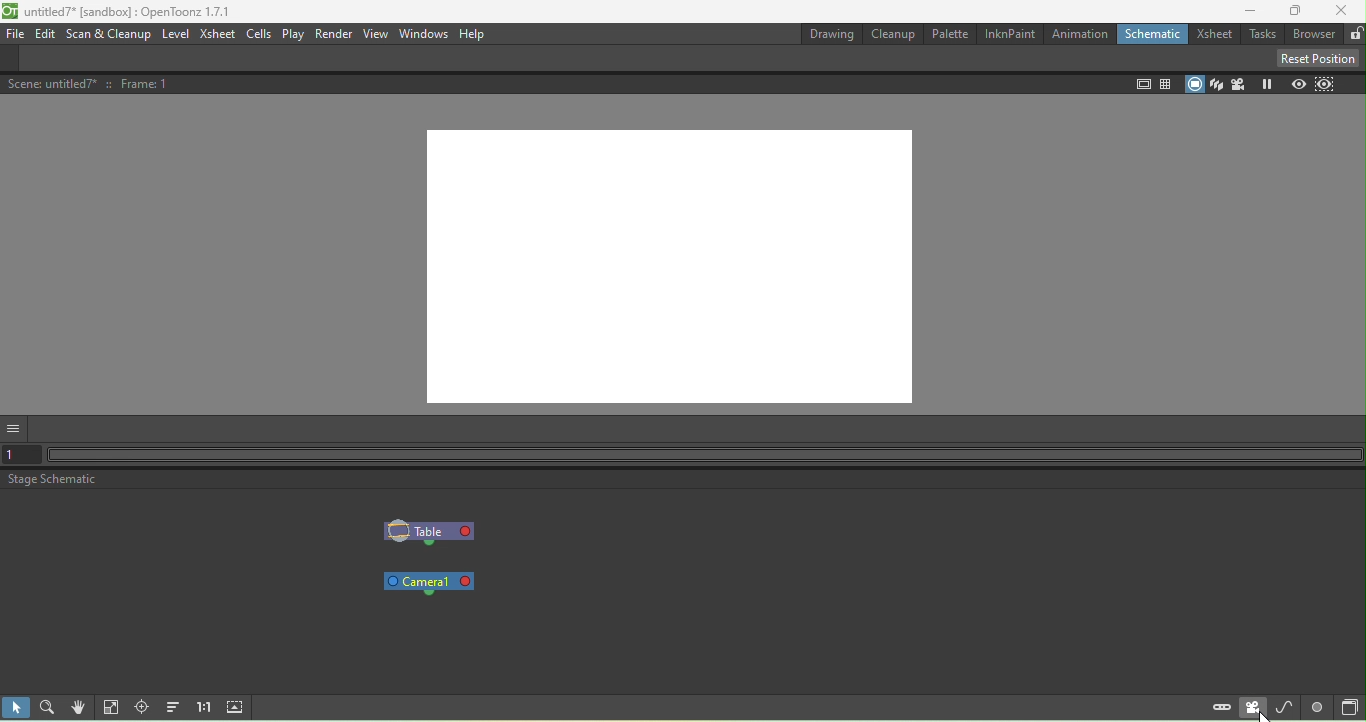  Describe the element at coordinates (46, 35) in the screenshot. I see `Edit` at that location.